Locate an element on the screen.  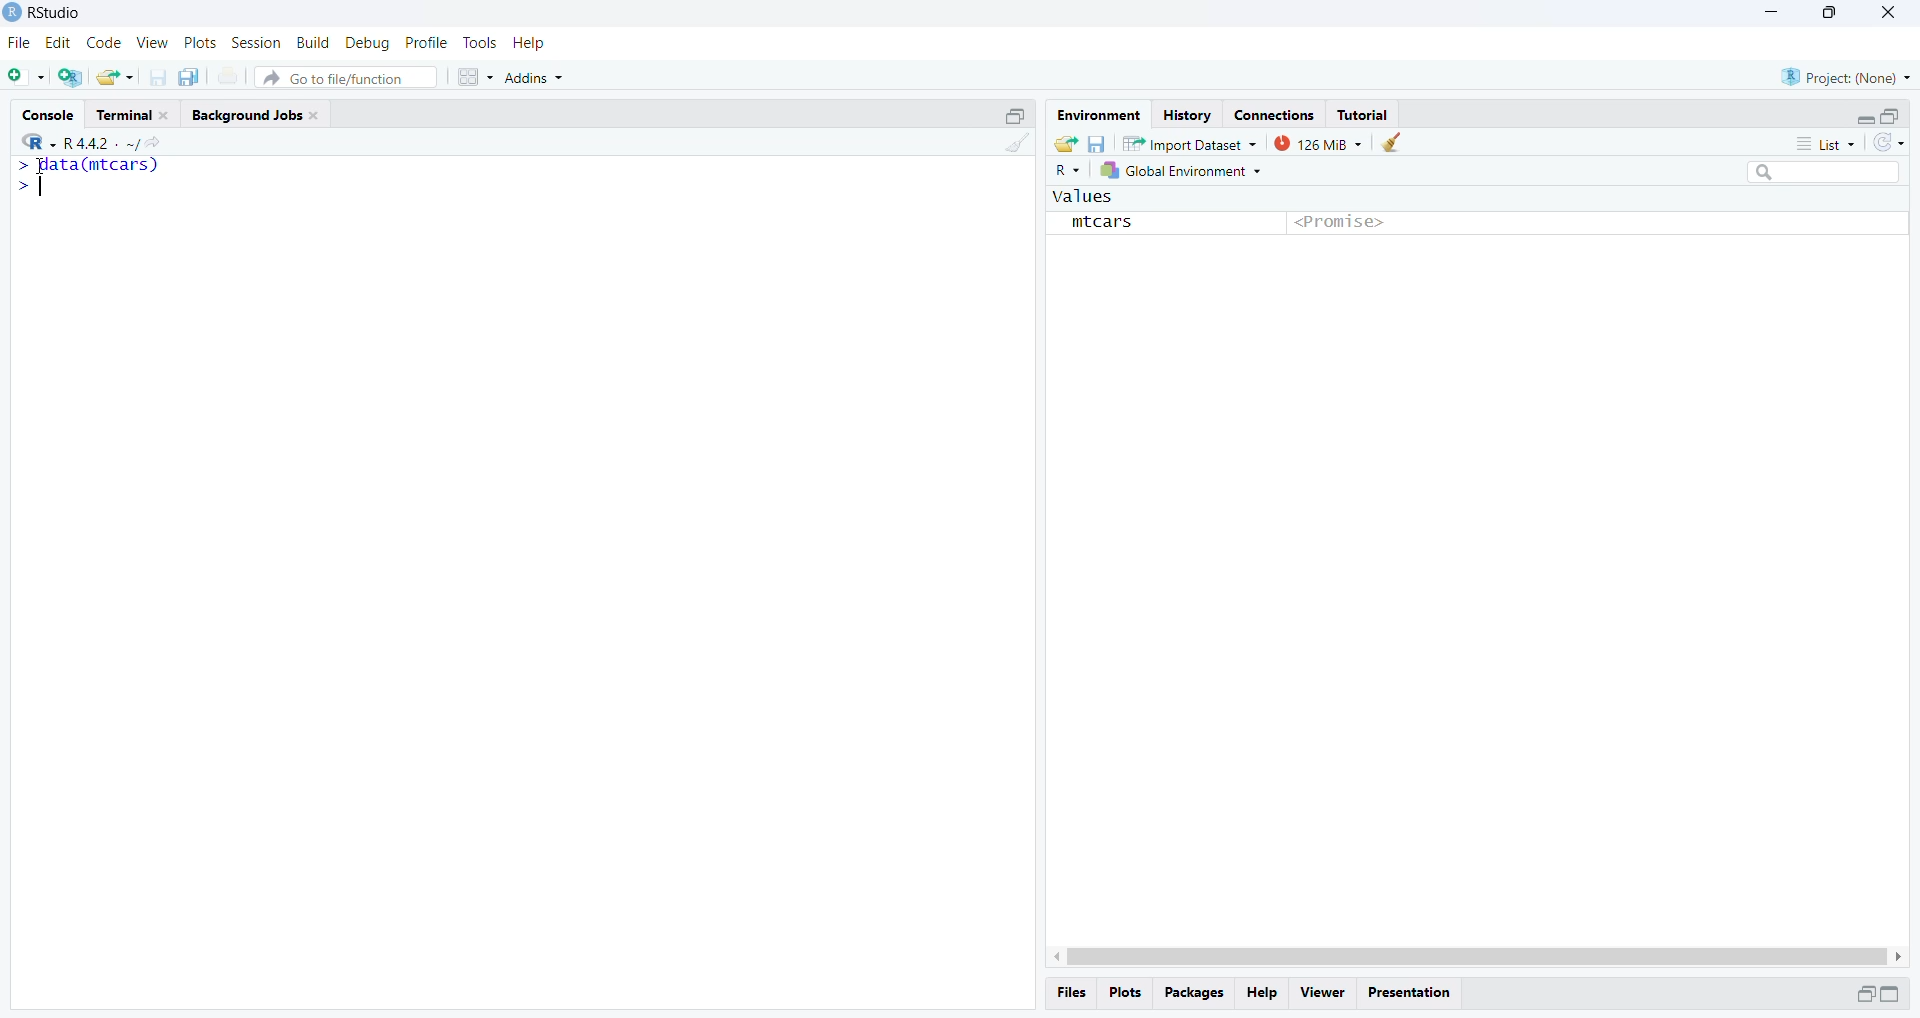
open existing file is located at coordinates (116, 77).